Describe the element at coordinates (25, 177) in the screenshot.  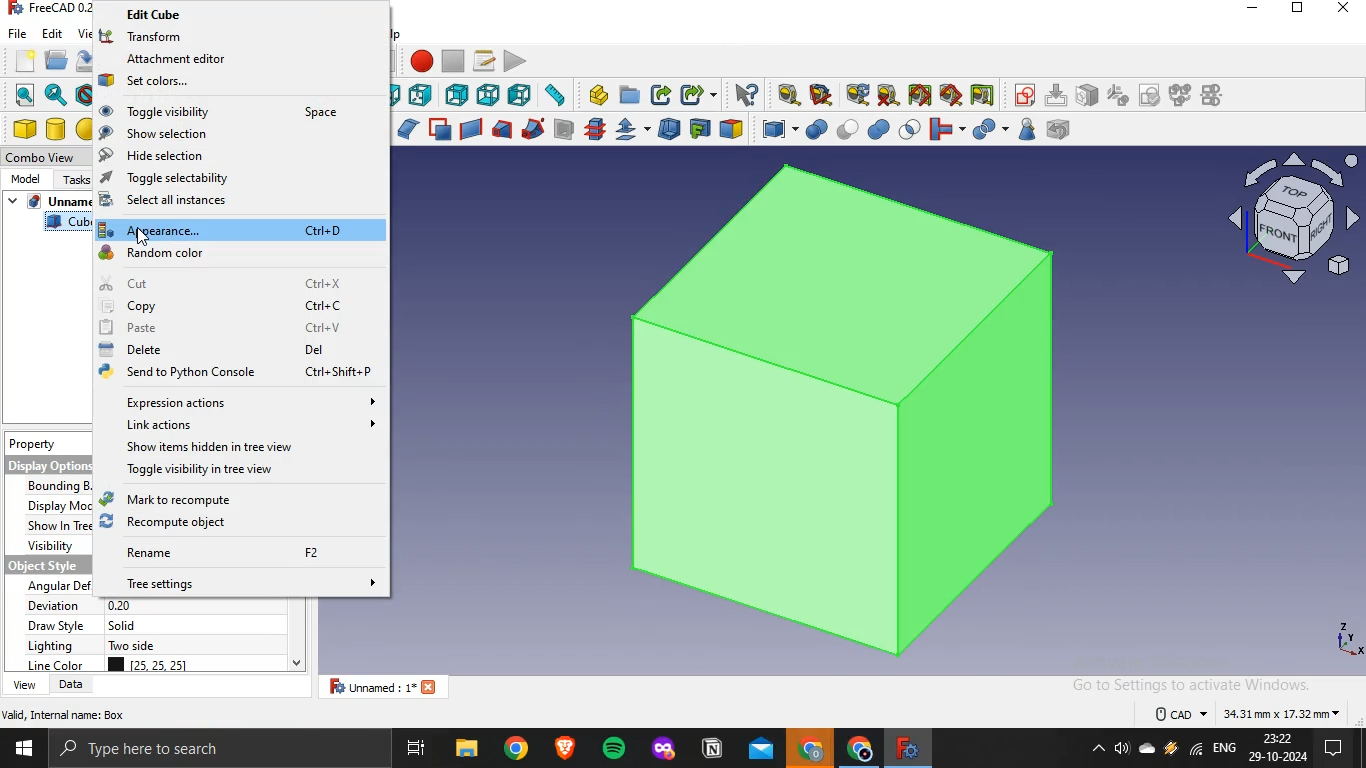
I see `model` at that location.